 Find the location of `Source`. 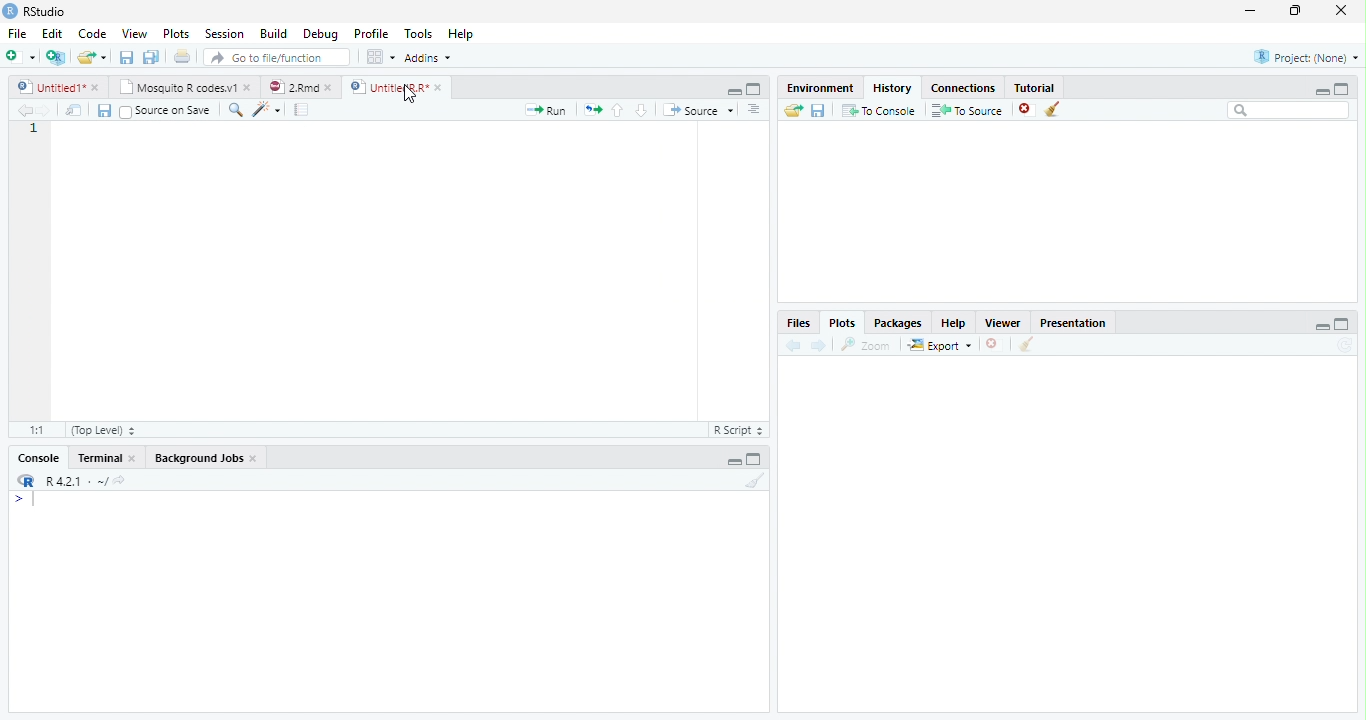

Source is located at coordinates (699, 110).